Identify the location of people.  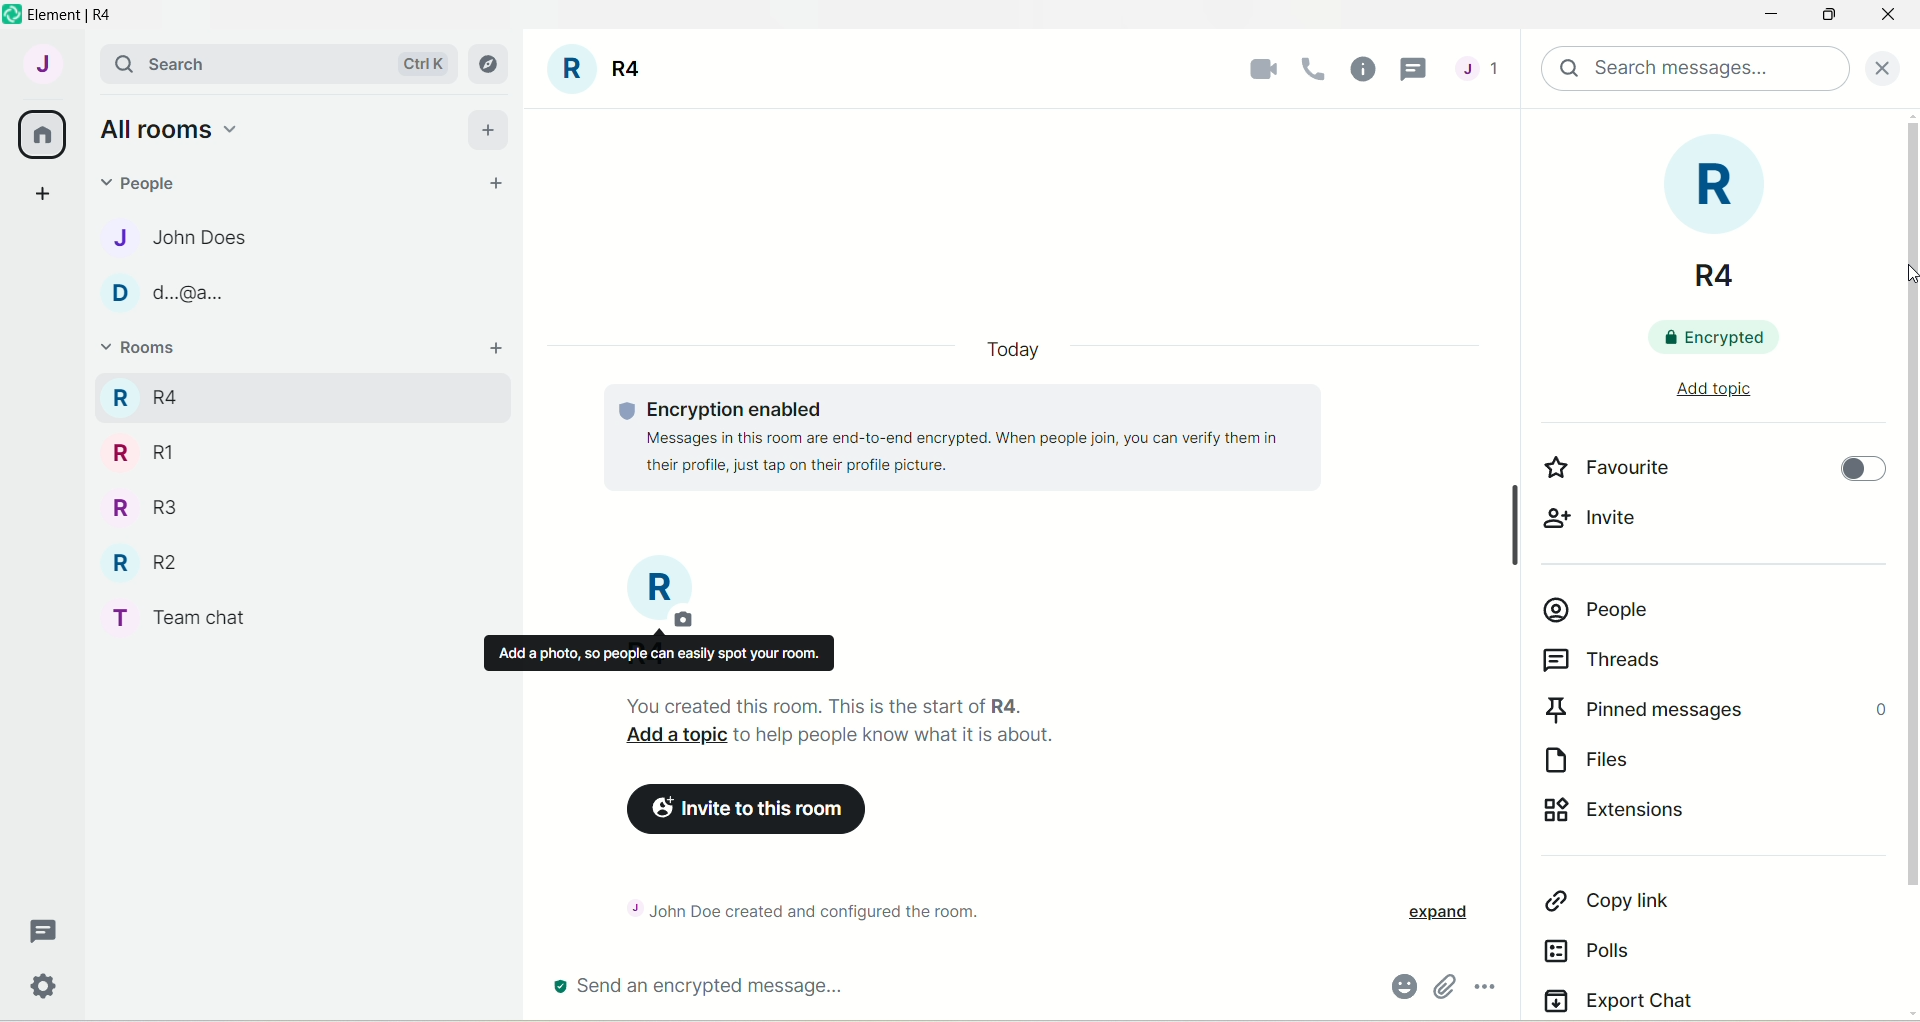
(1598, 609).